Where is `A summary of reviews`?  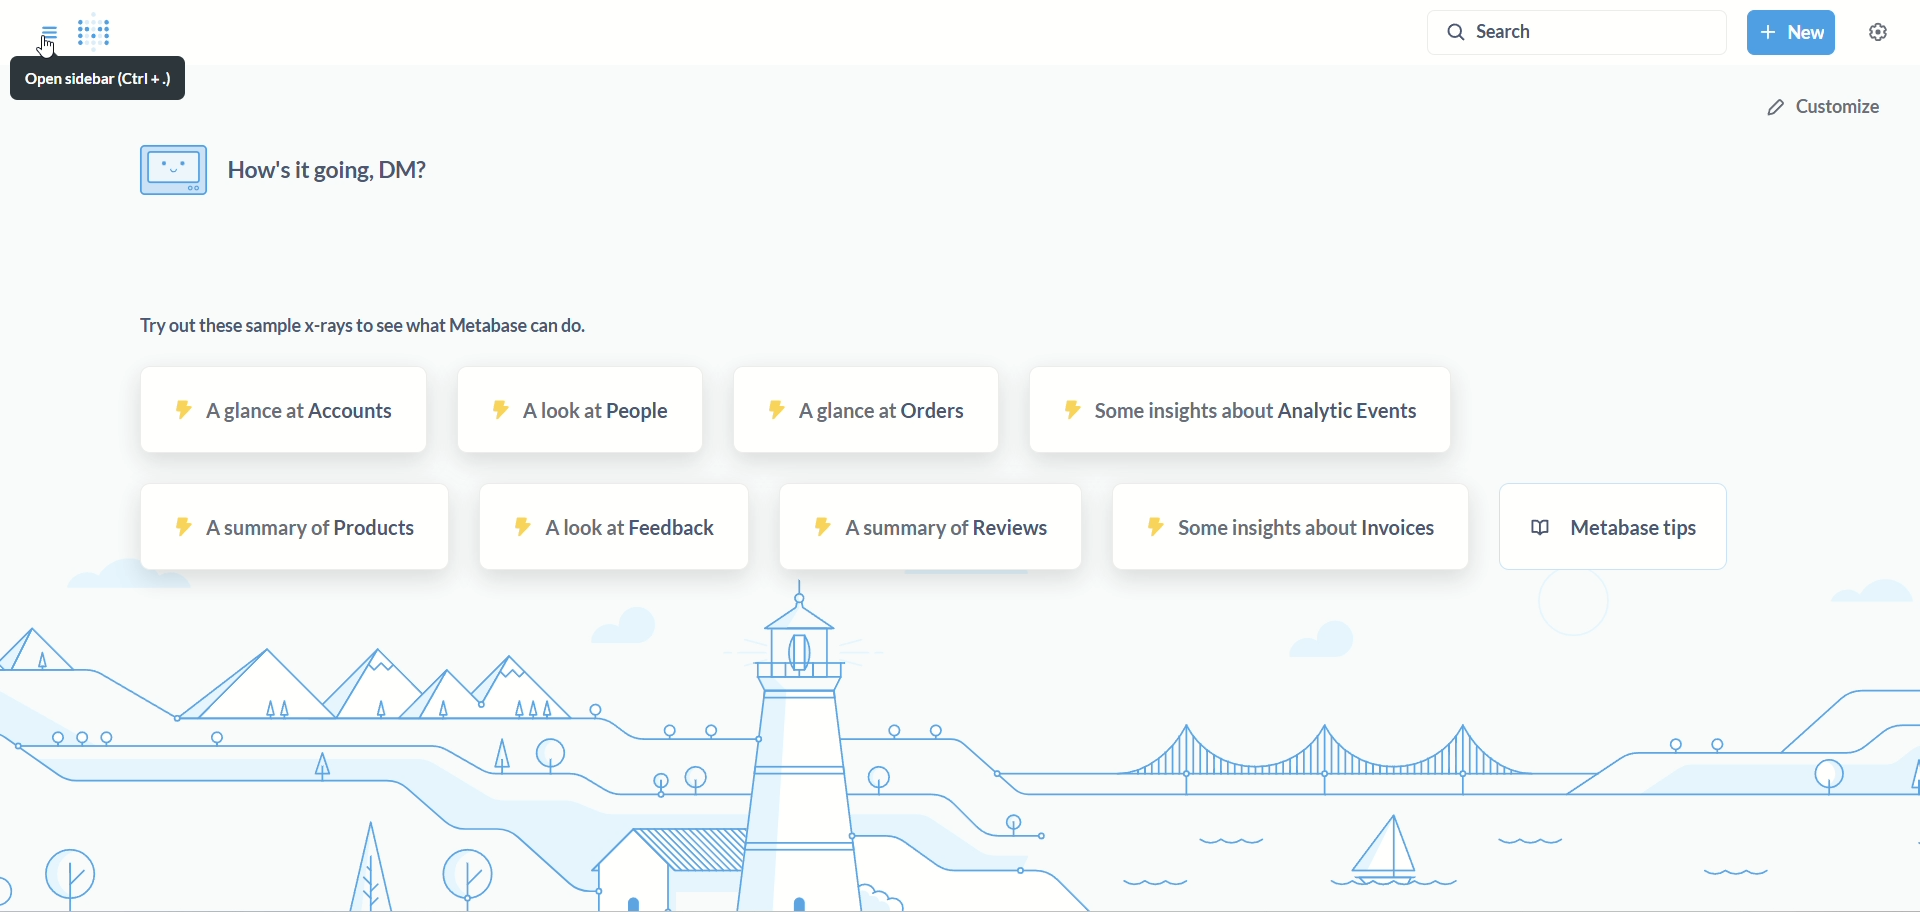 A summary of reviews is located at coordinates (932, 526).